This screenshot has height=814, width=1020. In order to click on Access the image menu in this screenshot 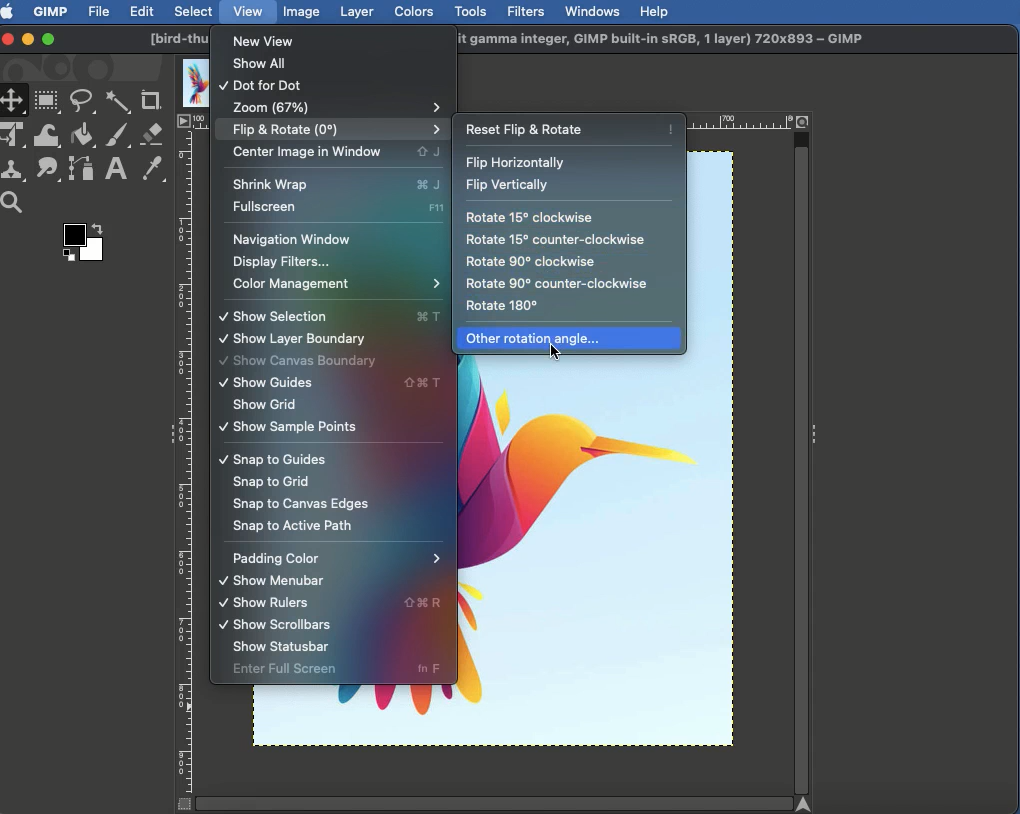, I will do `click(184, 122)`.